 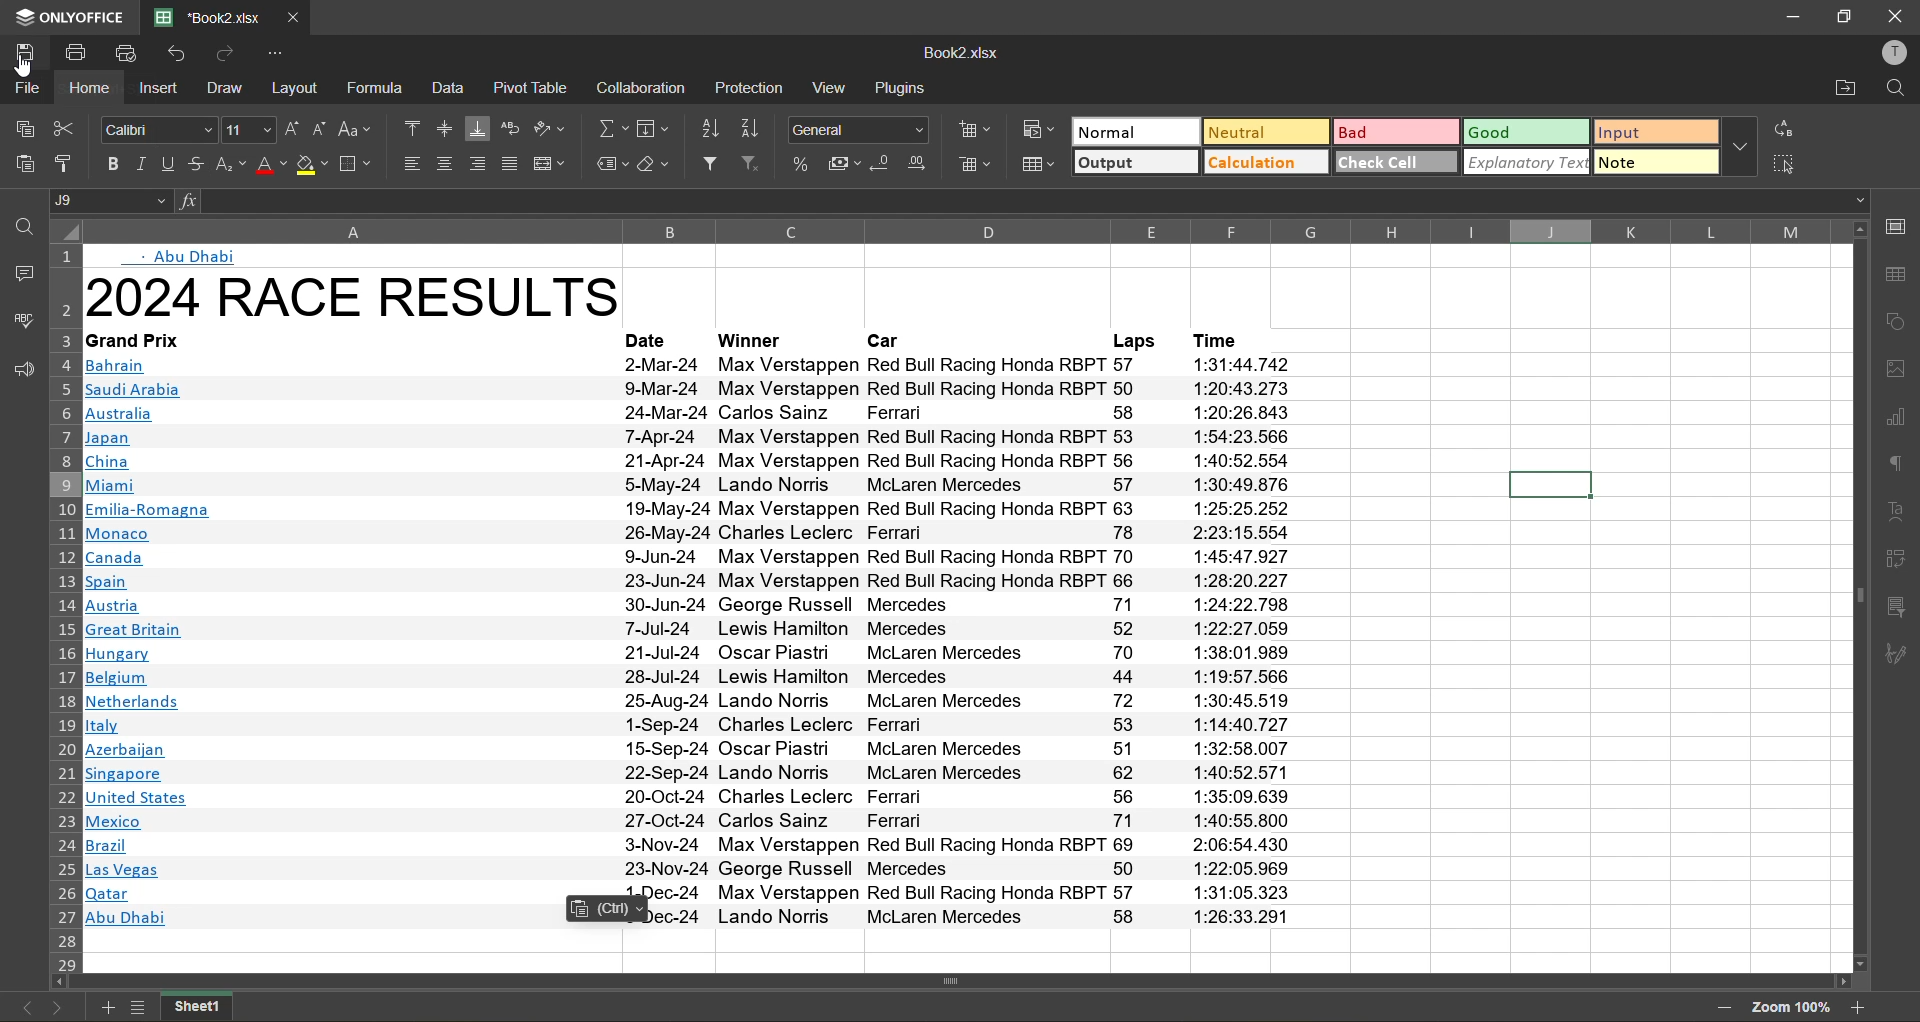 What do you see at coordinates (691, 391) in the screenshot?
I see `` at bounding box center [691, 391].